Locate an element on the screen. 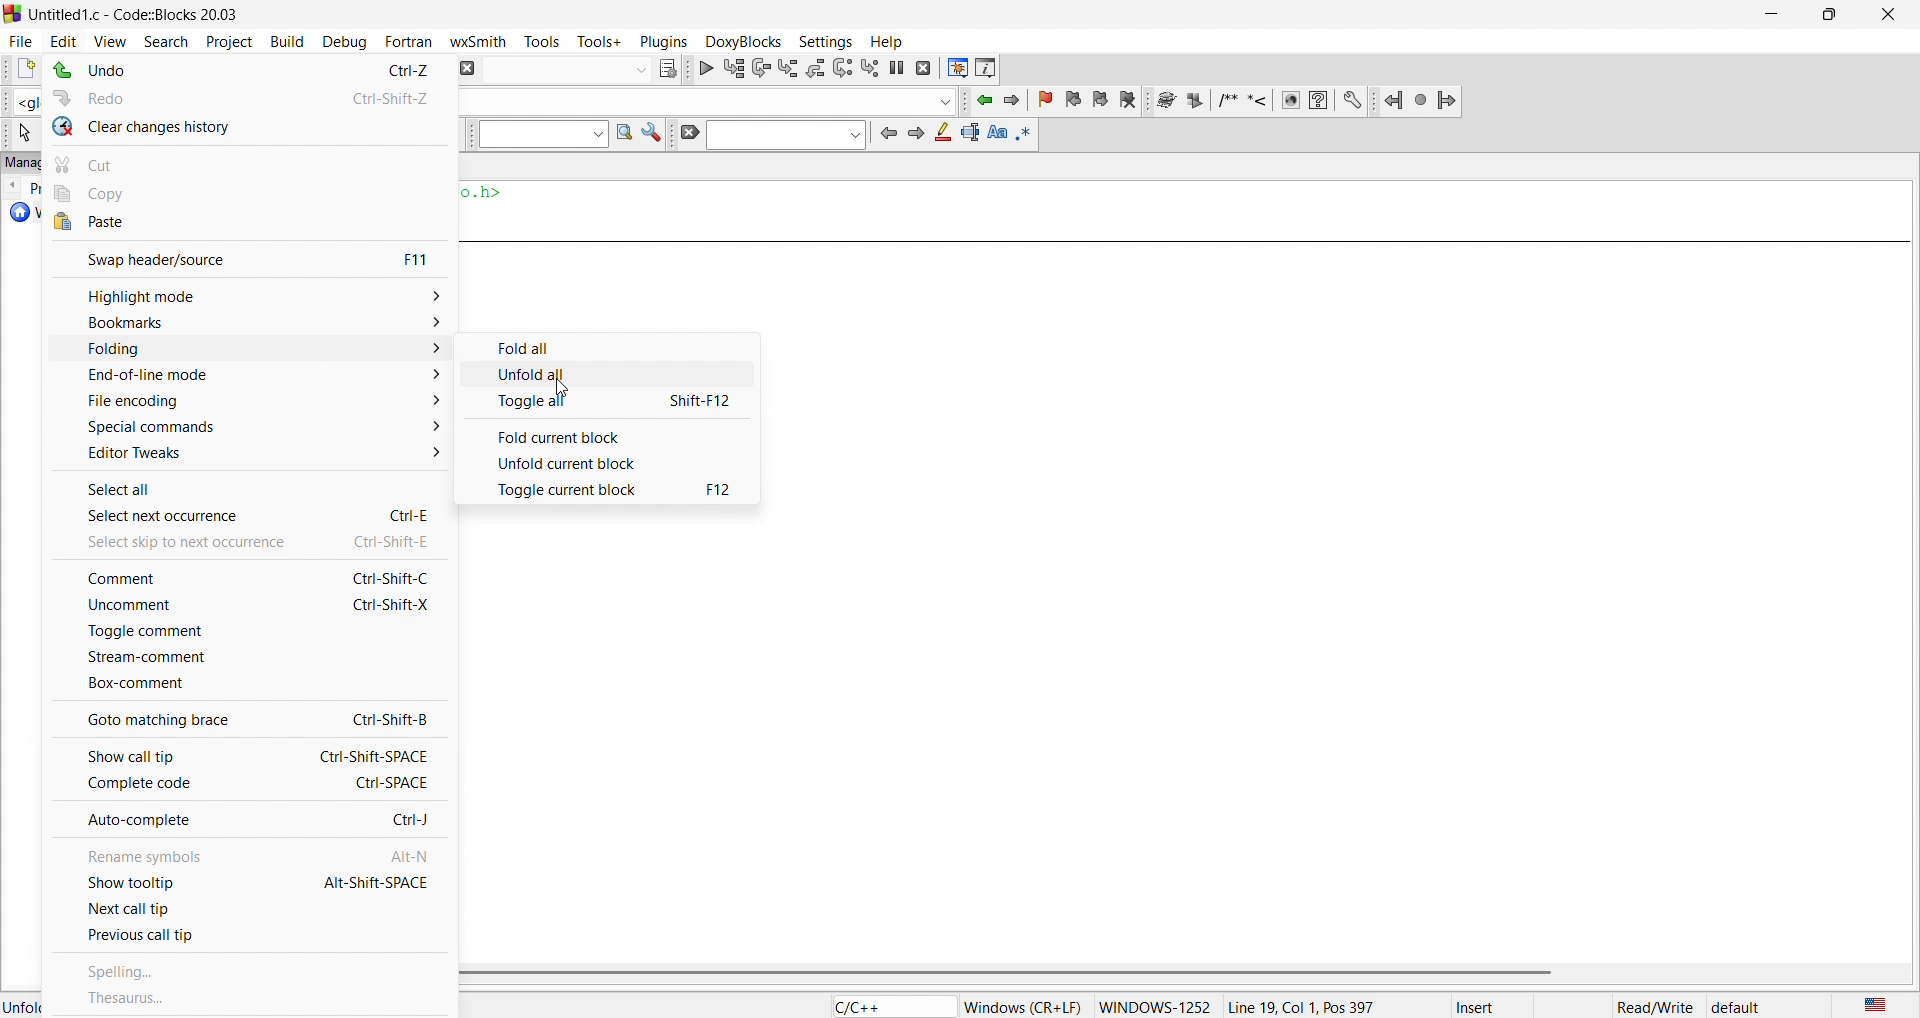  next bookmark is located at coordinates (1102, 98).